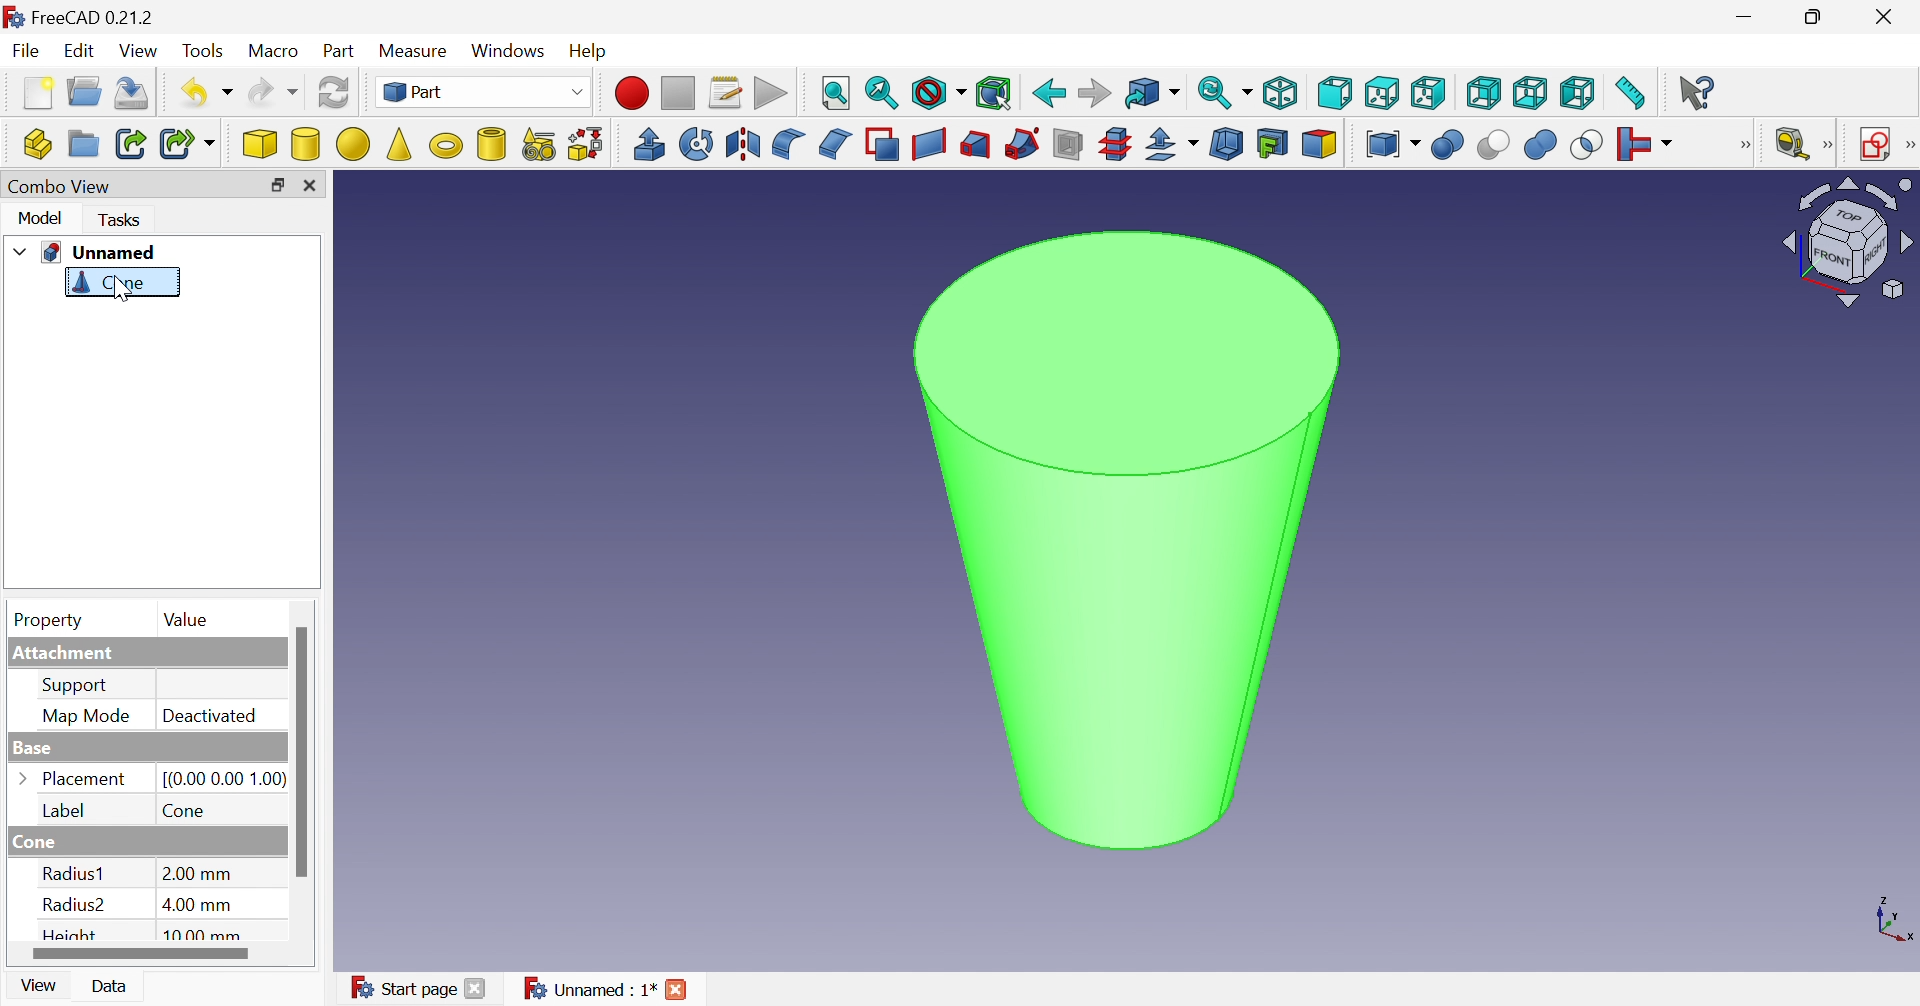 This screenshot has height=1006, width=1920. What do you see at coordinates (38, 989) in the screenshot?
I see `View` at bounding box center [38, 989].